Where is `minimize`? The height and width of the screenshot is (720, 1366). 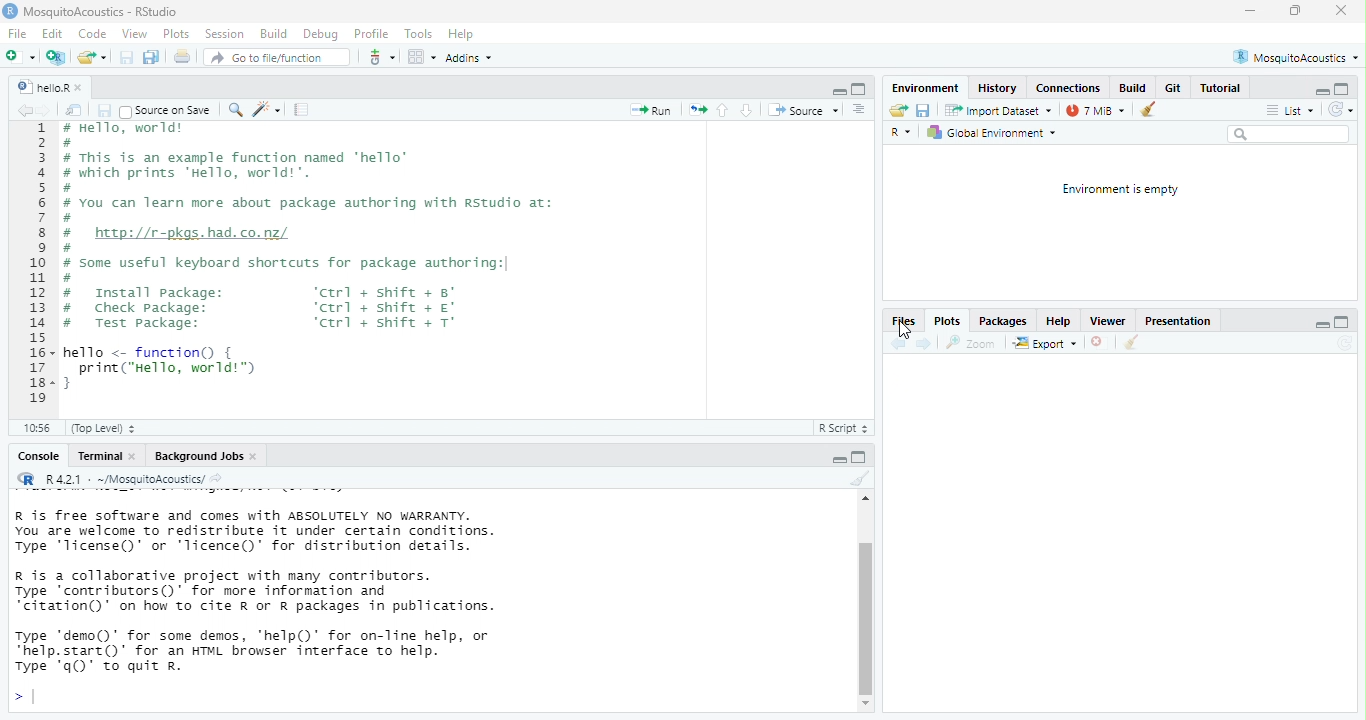 minimize is located at coordinates (1250, 12).